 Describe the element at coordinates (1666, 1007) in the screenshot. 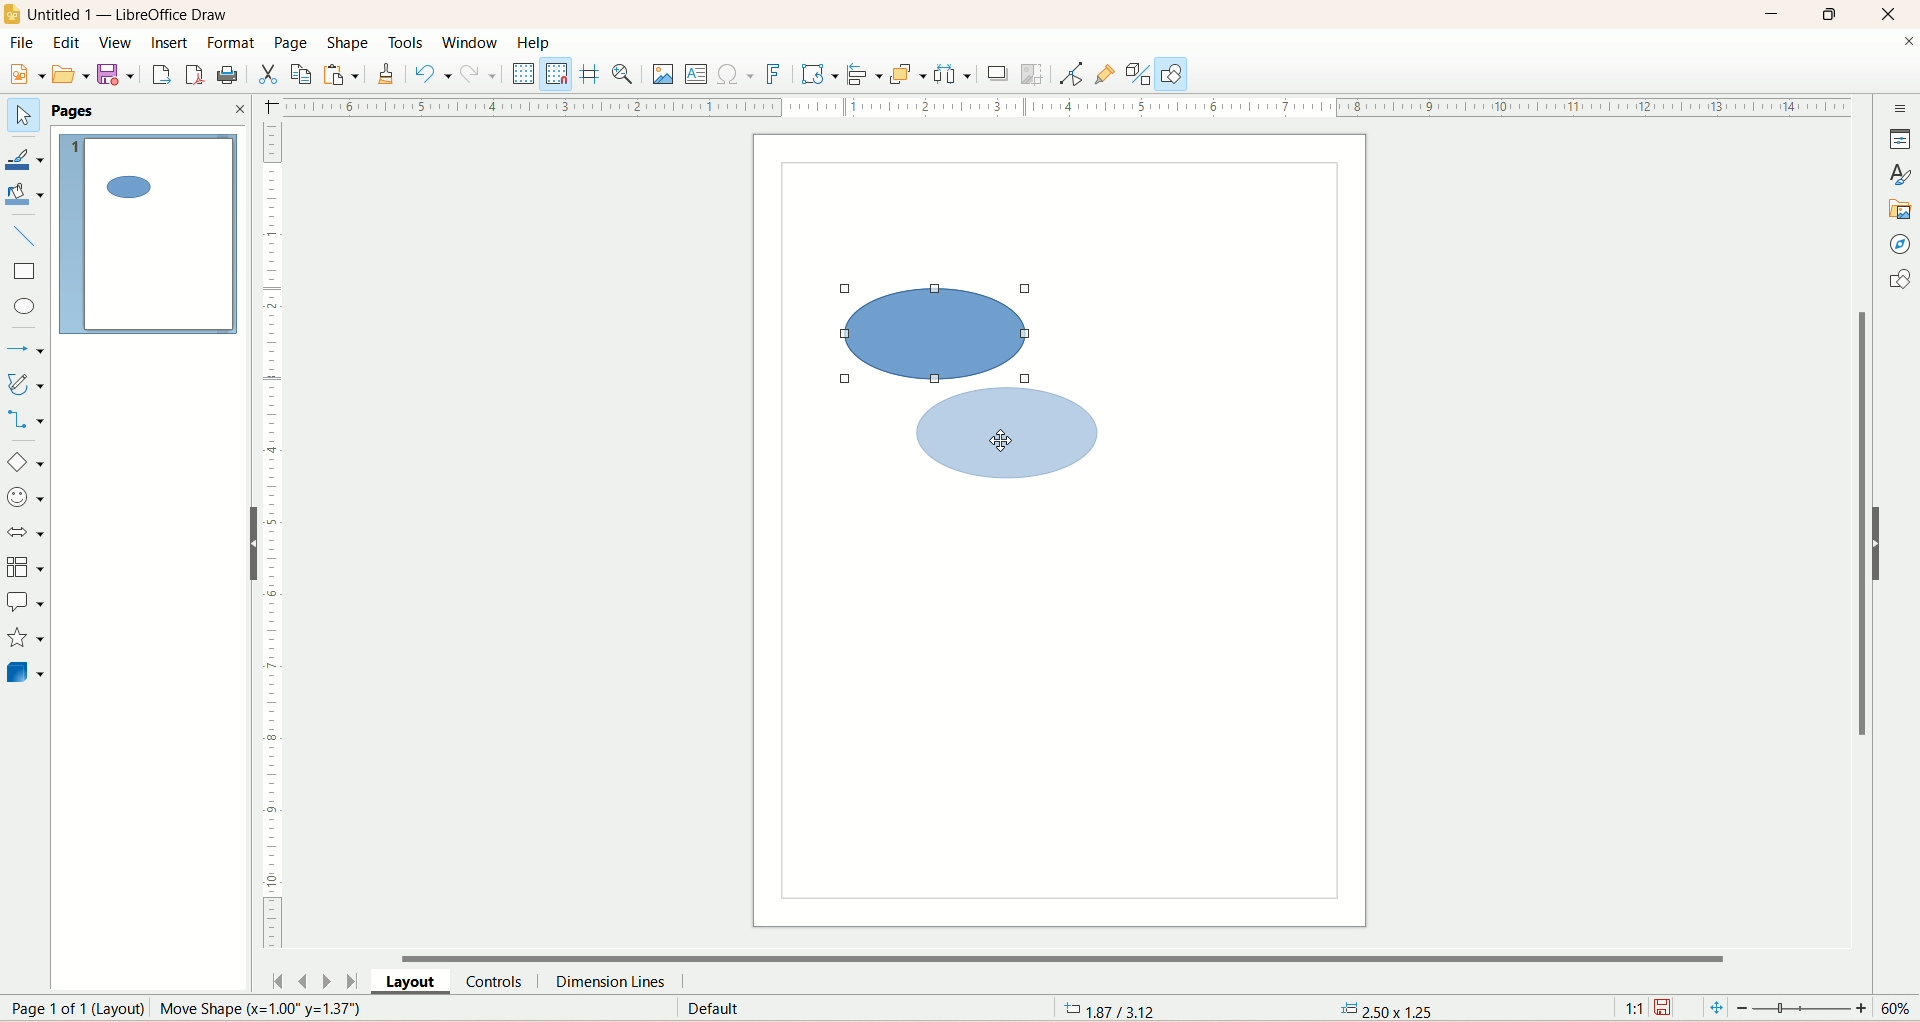

I see `save` at that location.